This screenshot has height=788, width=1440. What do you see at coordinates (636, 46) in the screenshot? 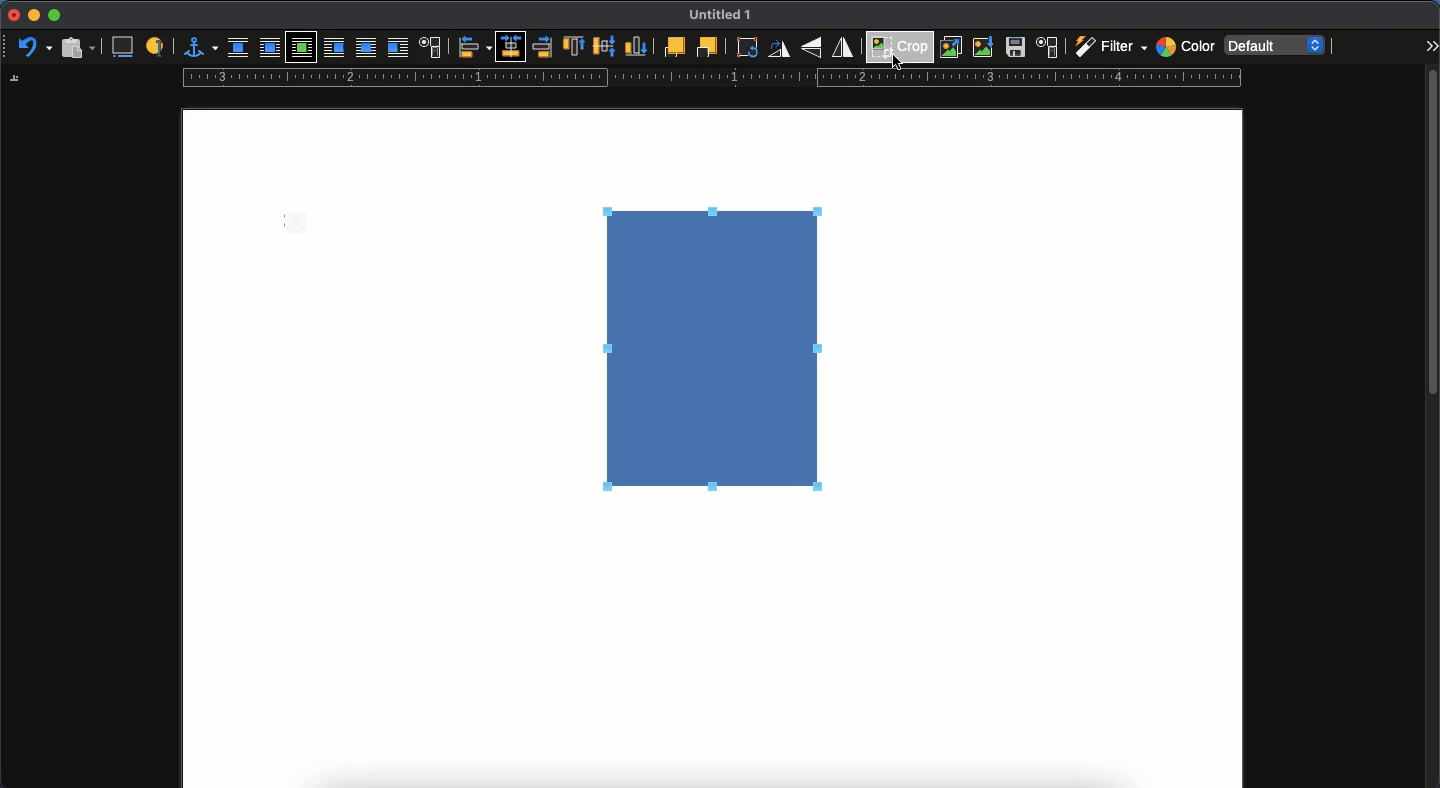
I see `bottom to anchor` at bounding box center [636, 46].